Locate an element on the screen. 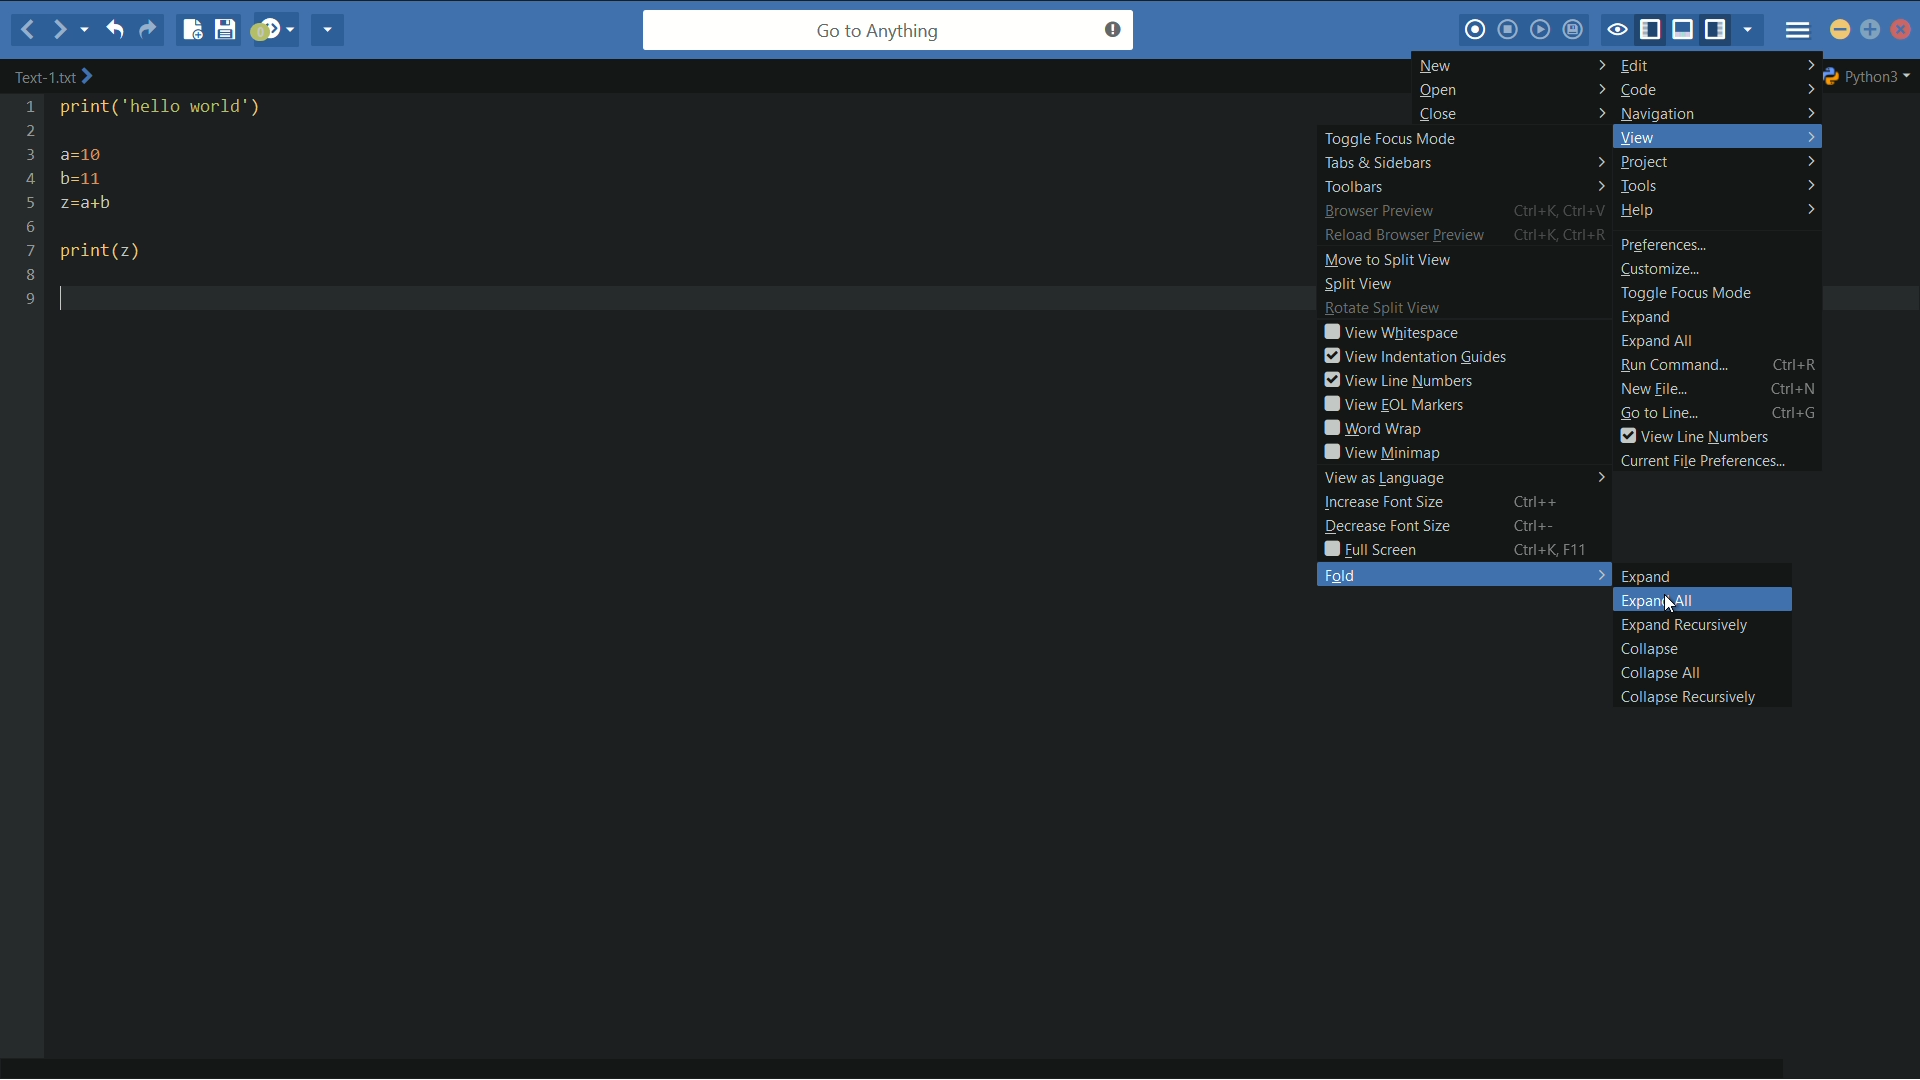  new file is located at coordinates (188, 30).